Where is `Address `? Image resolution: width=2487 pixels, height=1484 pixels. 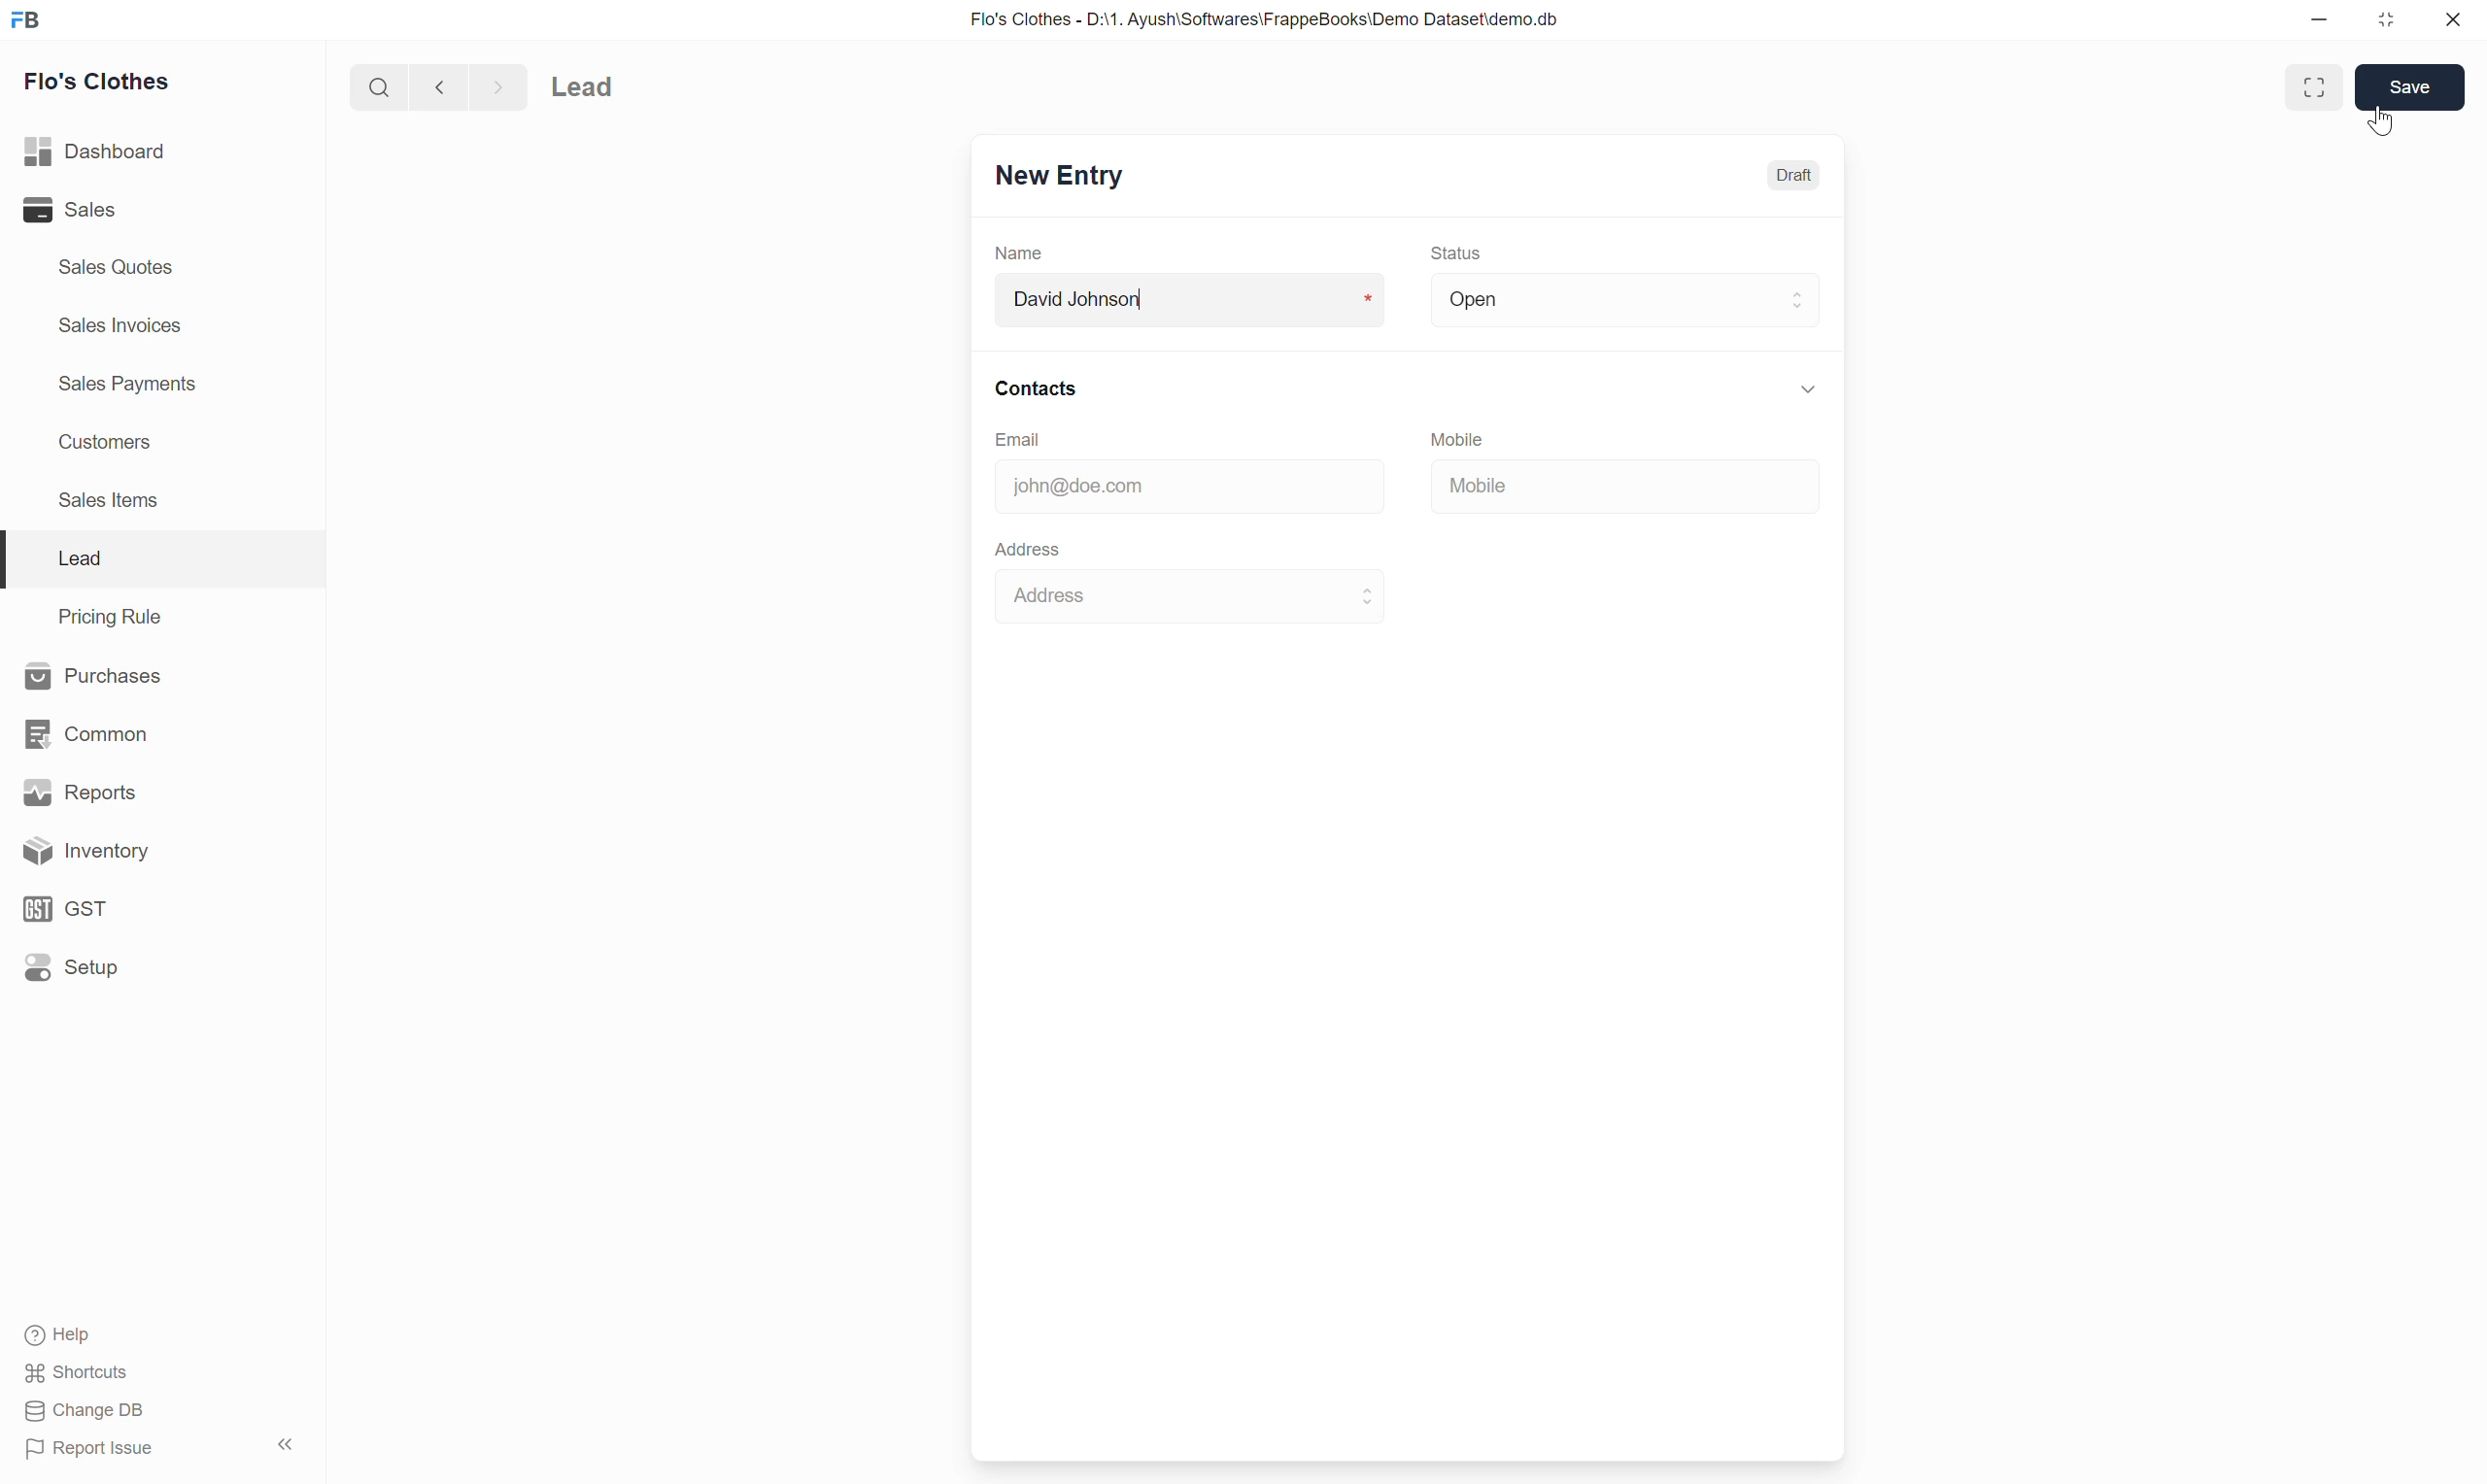
Address  is located at coordinates (1184, 599).